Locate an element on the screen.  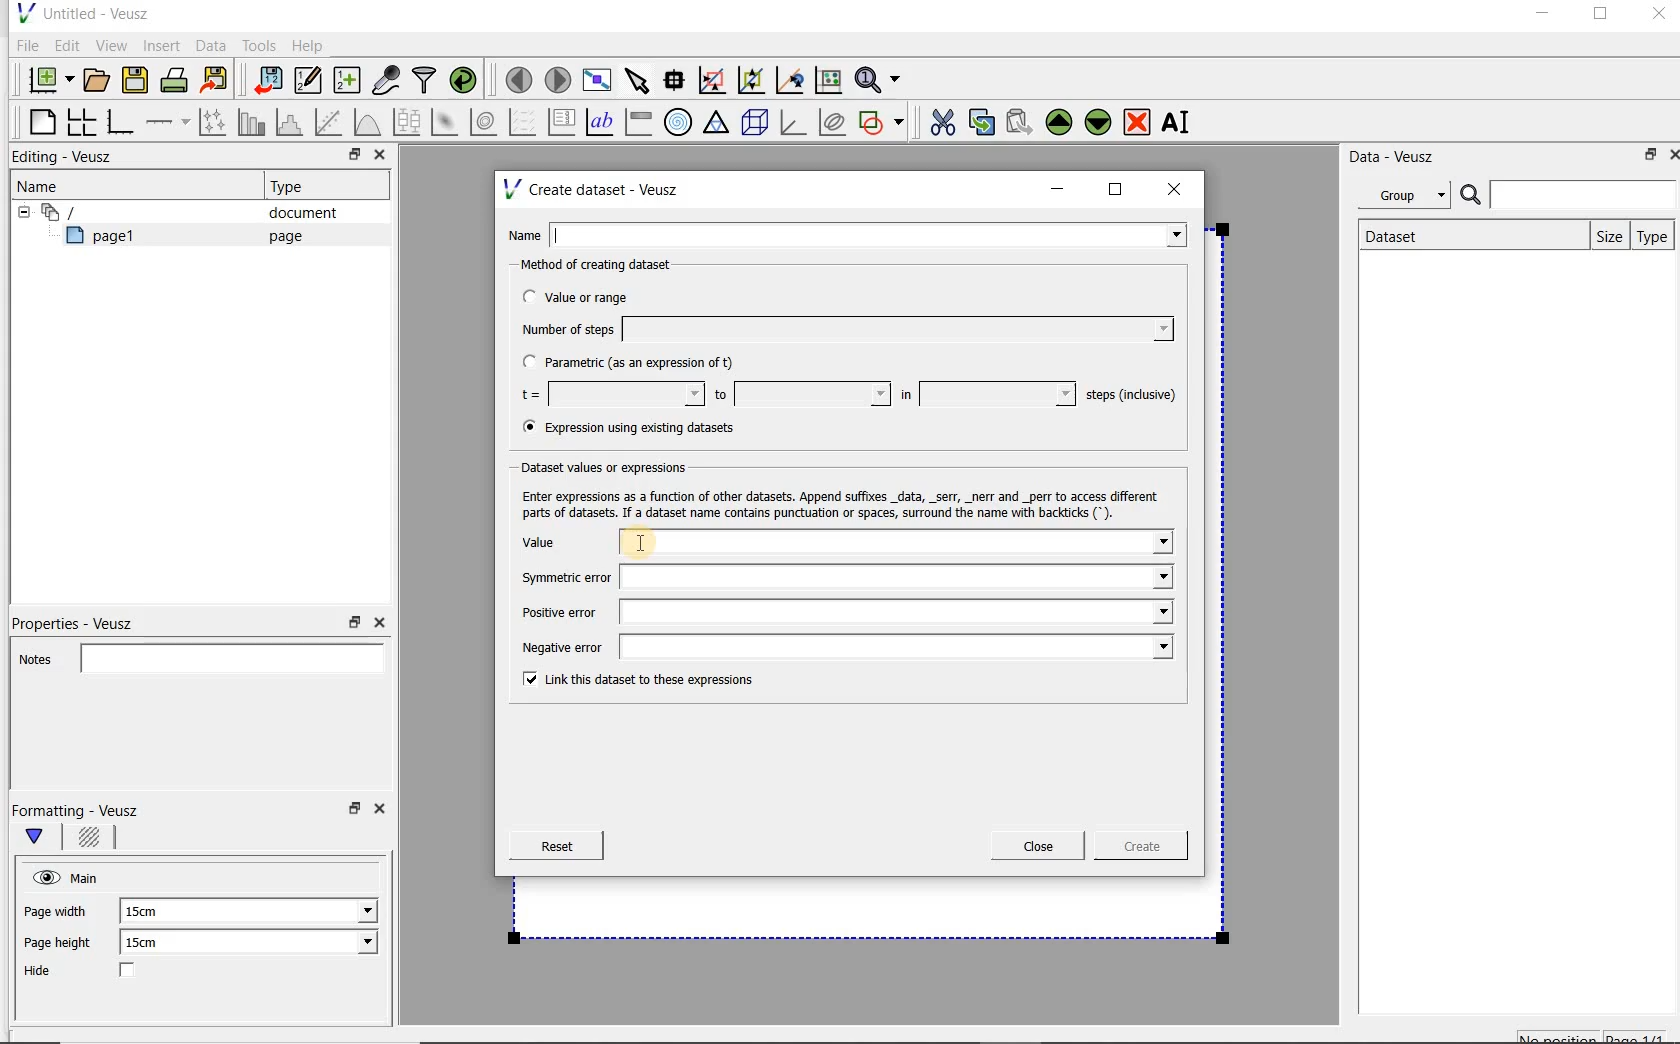
Name is located at coordinates (44, 185).